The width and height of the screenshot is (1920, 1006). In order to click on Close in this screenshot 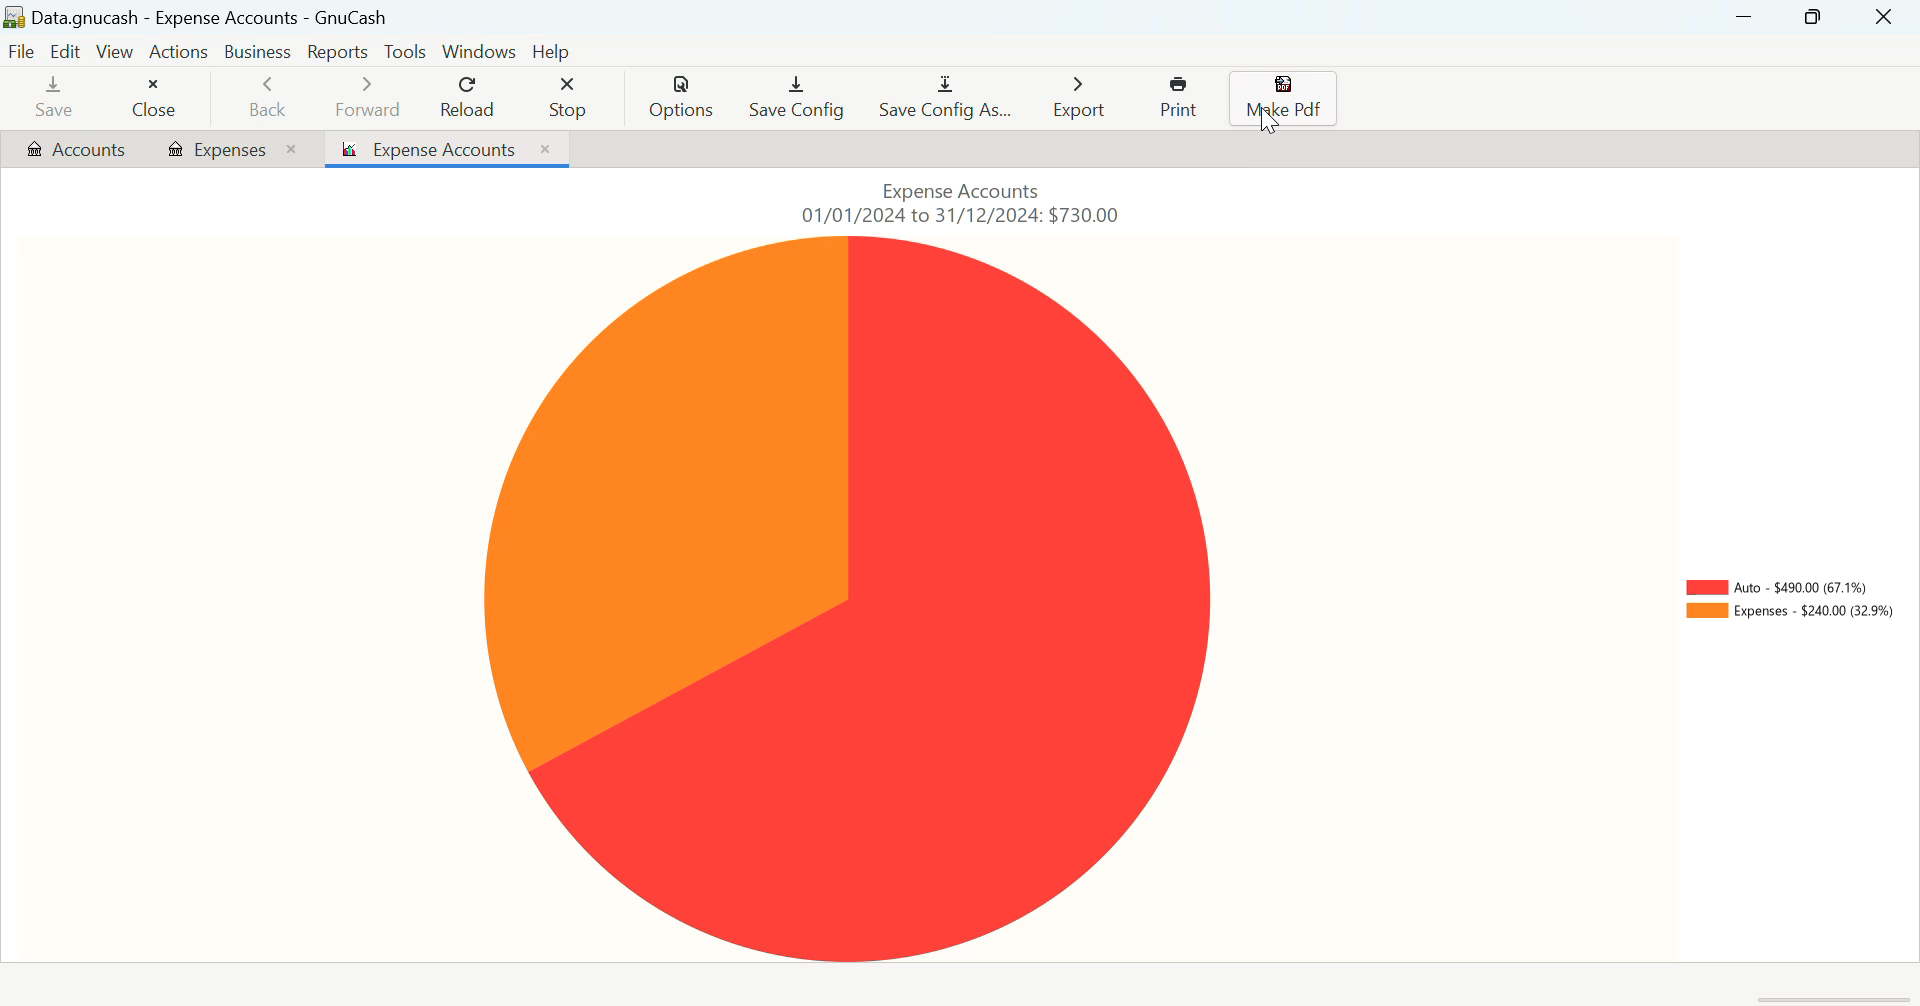, I will do `click(157, 100)`.